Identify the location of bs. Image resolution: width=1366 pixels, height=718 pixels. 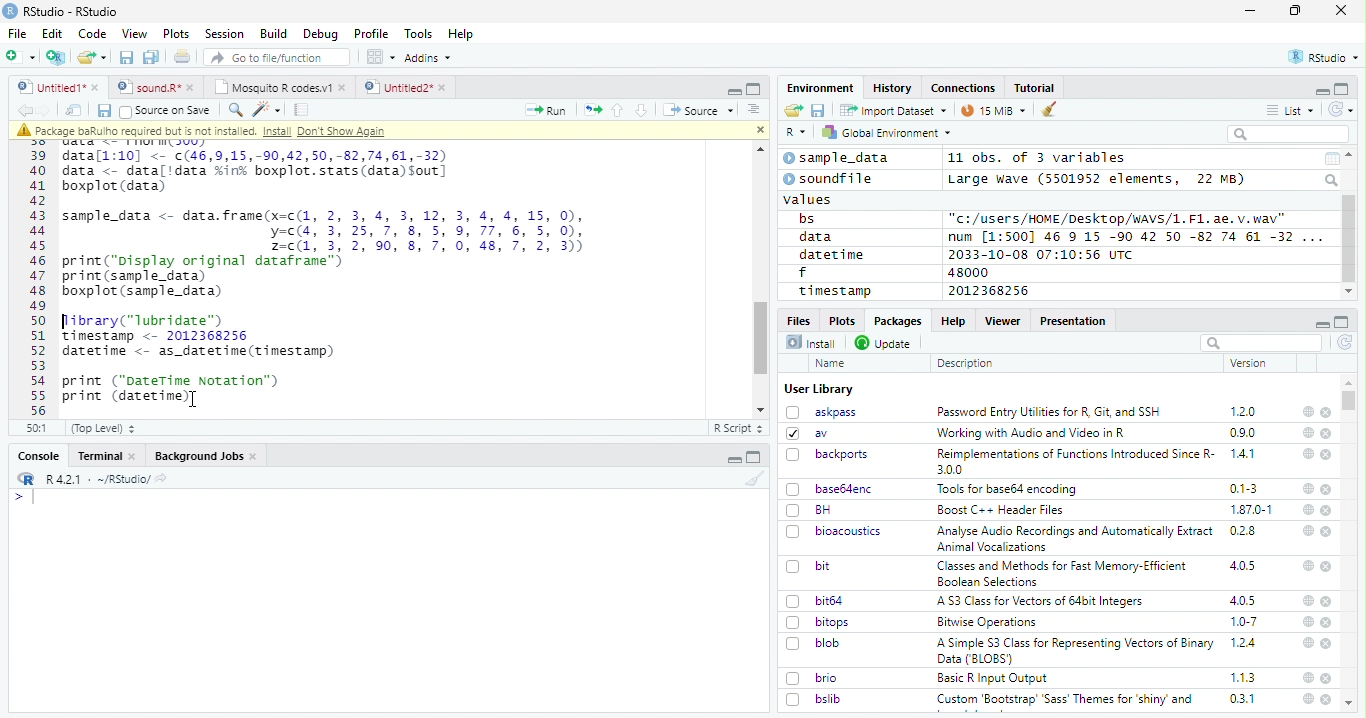
(807, 219).